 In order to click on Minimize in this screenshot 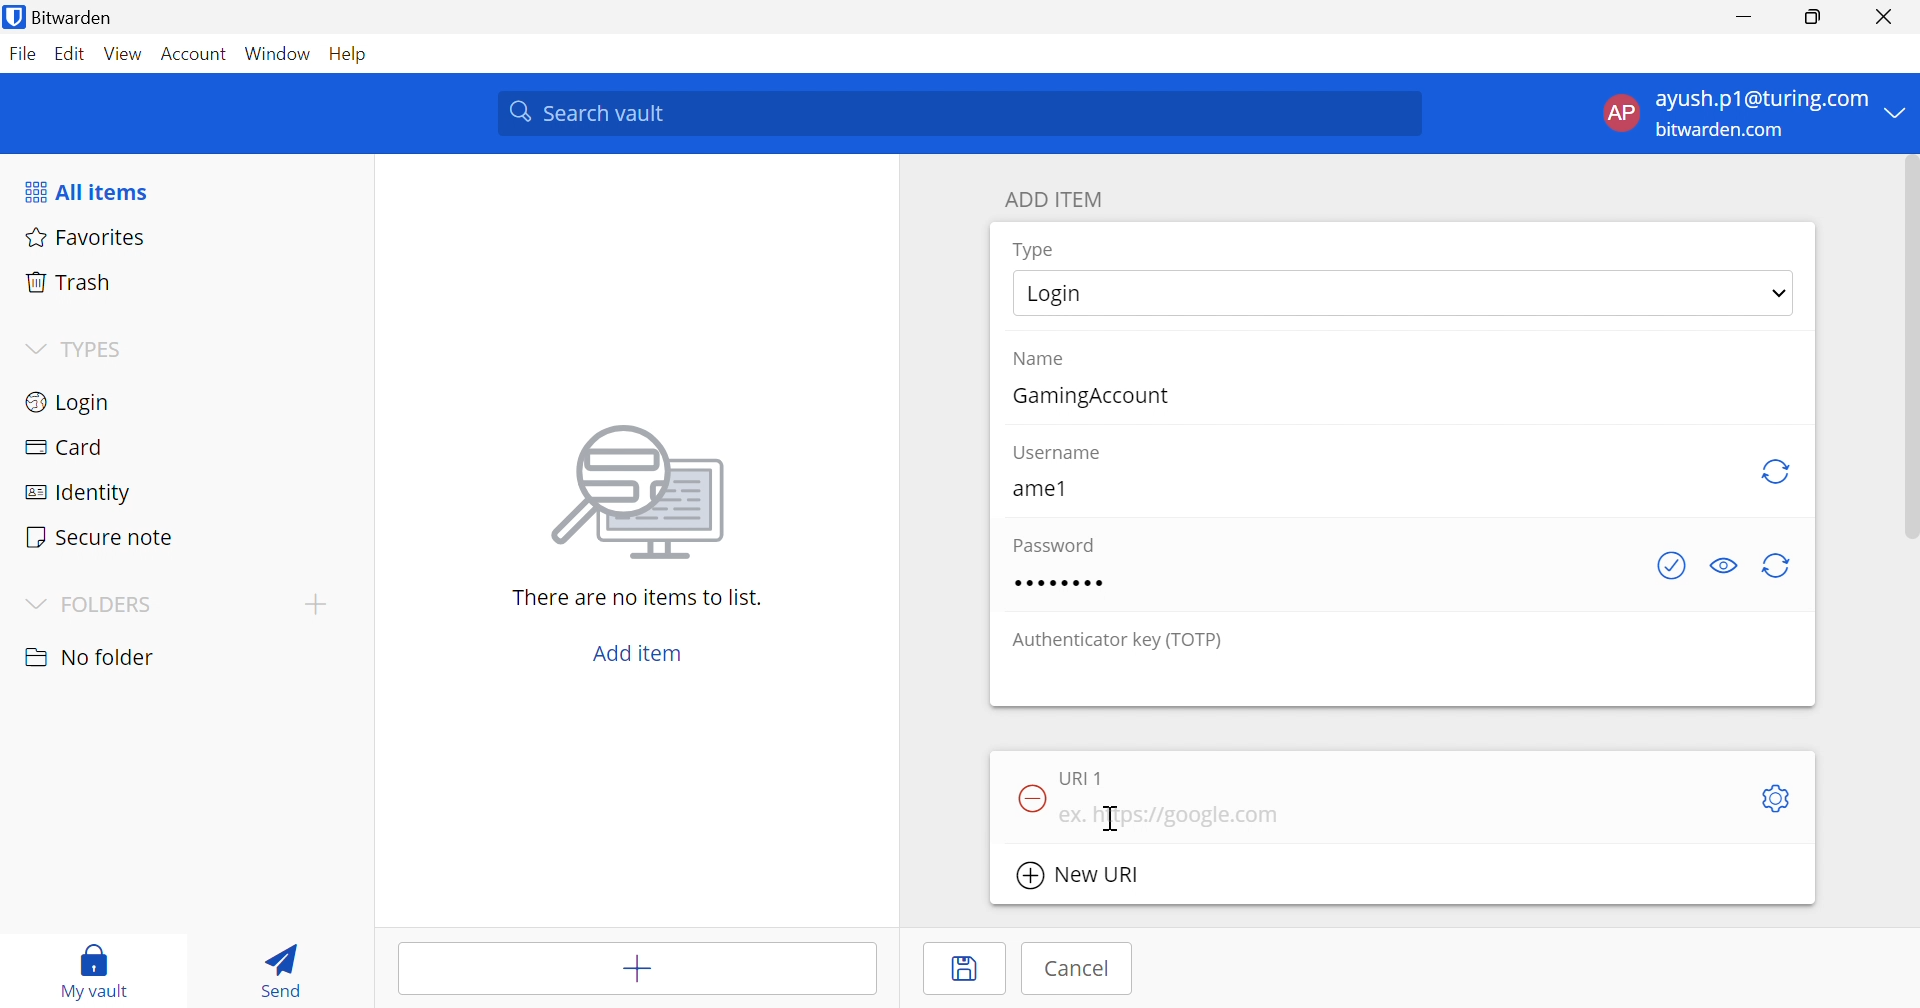, I will do `click(1744, 18)`.